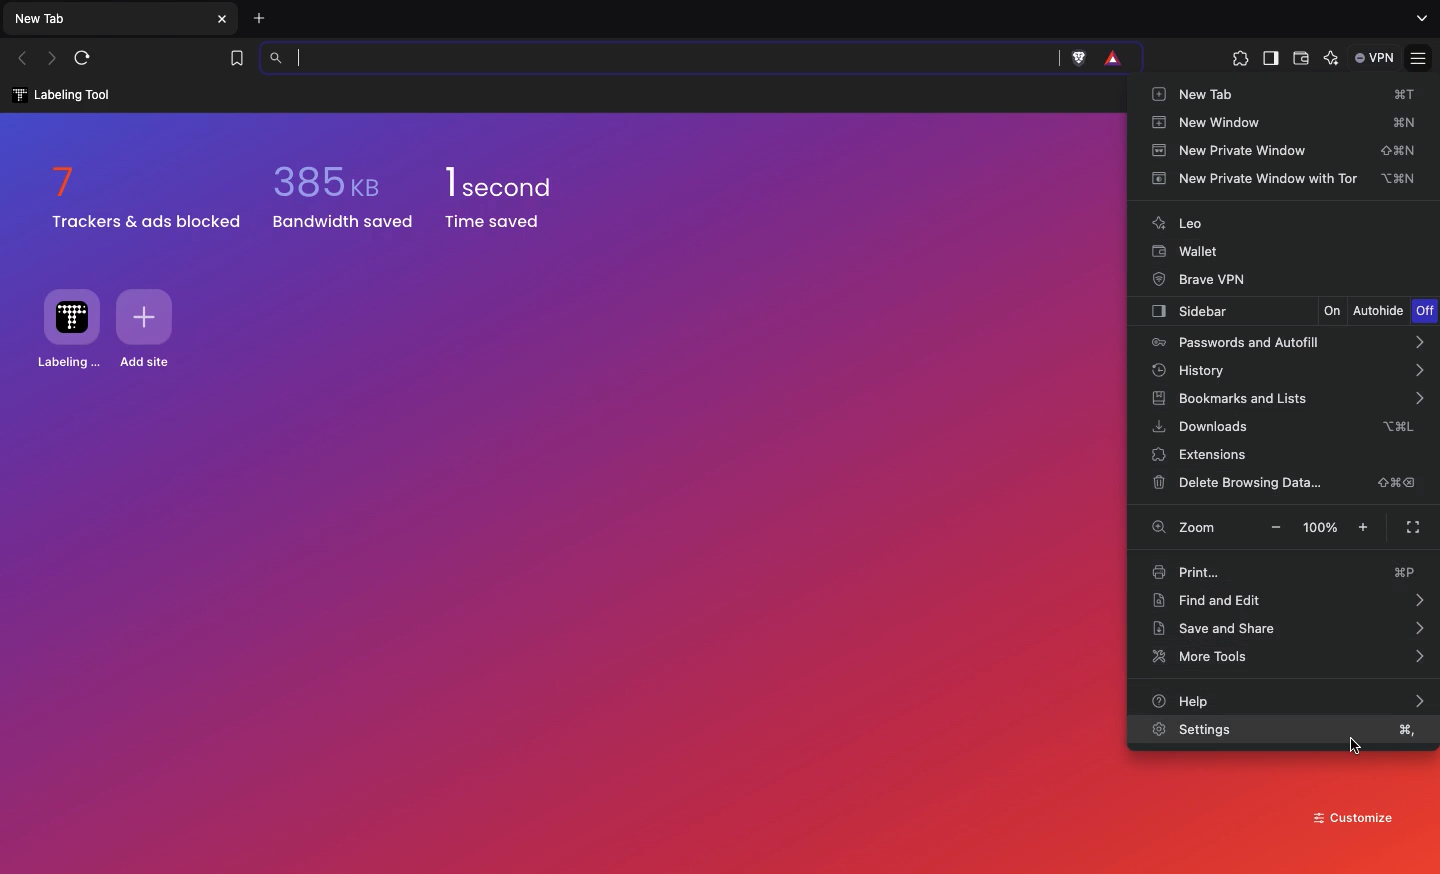 This screenshot has width=1440, height=874. What do you see at coordinates (1290, 657) in the screenshot?
I see `More tools` at bounding box center [1290, 657].